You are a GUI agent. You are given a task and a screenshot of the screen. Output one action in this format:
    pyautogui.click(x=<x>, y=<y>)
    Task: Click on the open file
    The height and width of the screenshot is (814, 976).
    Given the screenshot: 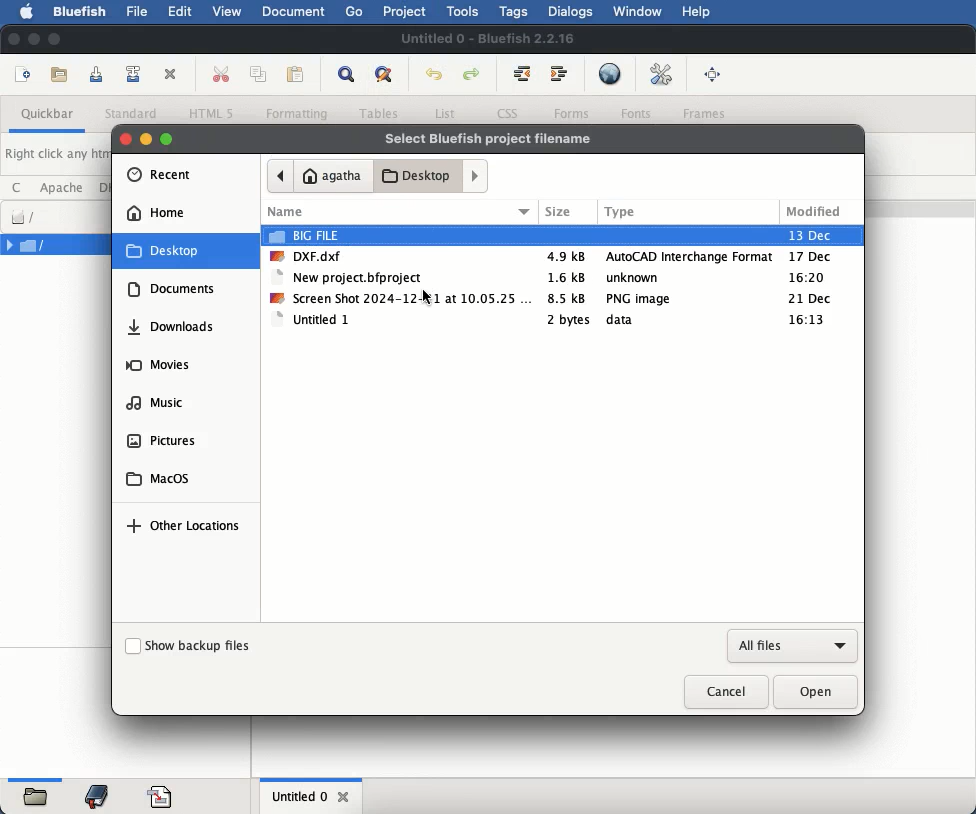 What is the action you would take?
    pyautogui.click(x=62, y=75)
    